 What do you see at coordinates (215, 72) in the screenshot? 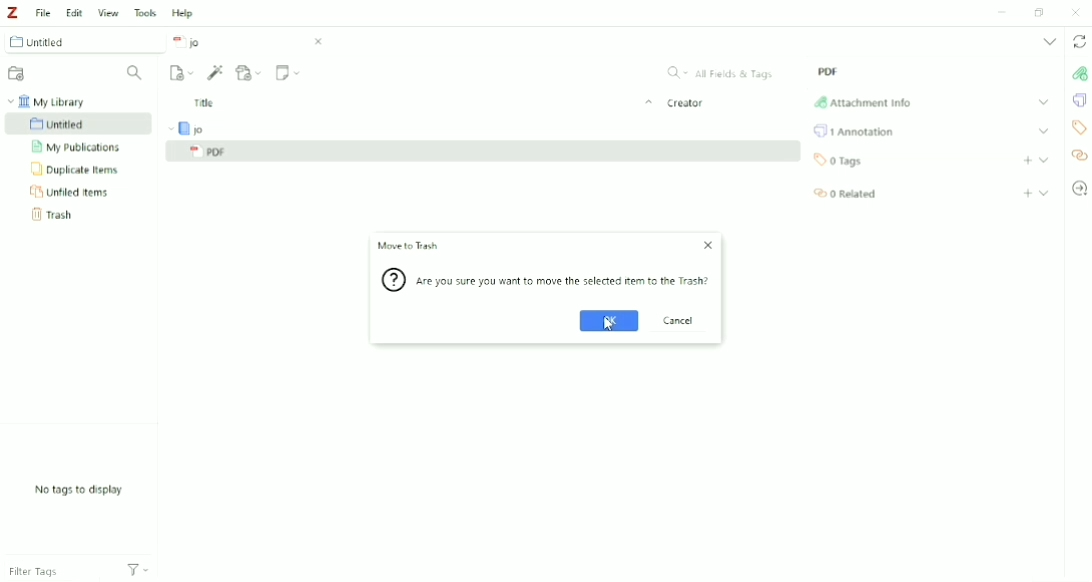
I see `Add Item (s) by Identifier` at bounding box center [215, 72].